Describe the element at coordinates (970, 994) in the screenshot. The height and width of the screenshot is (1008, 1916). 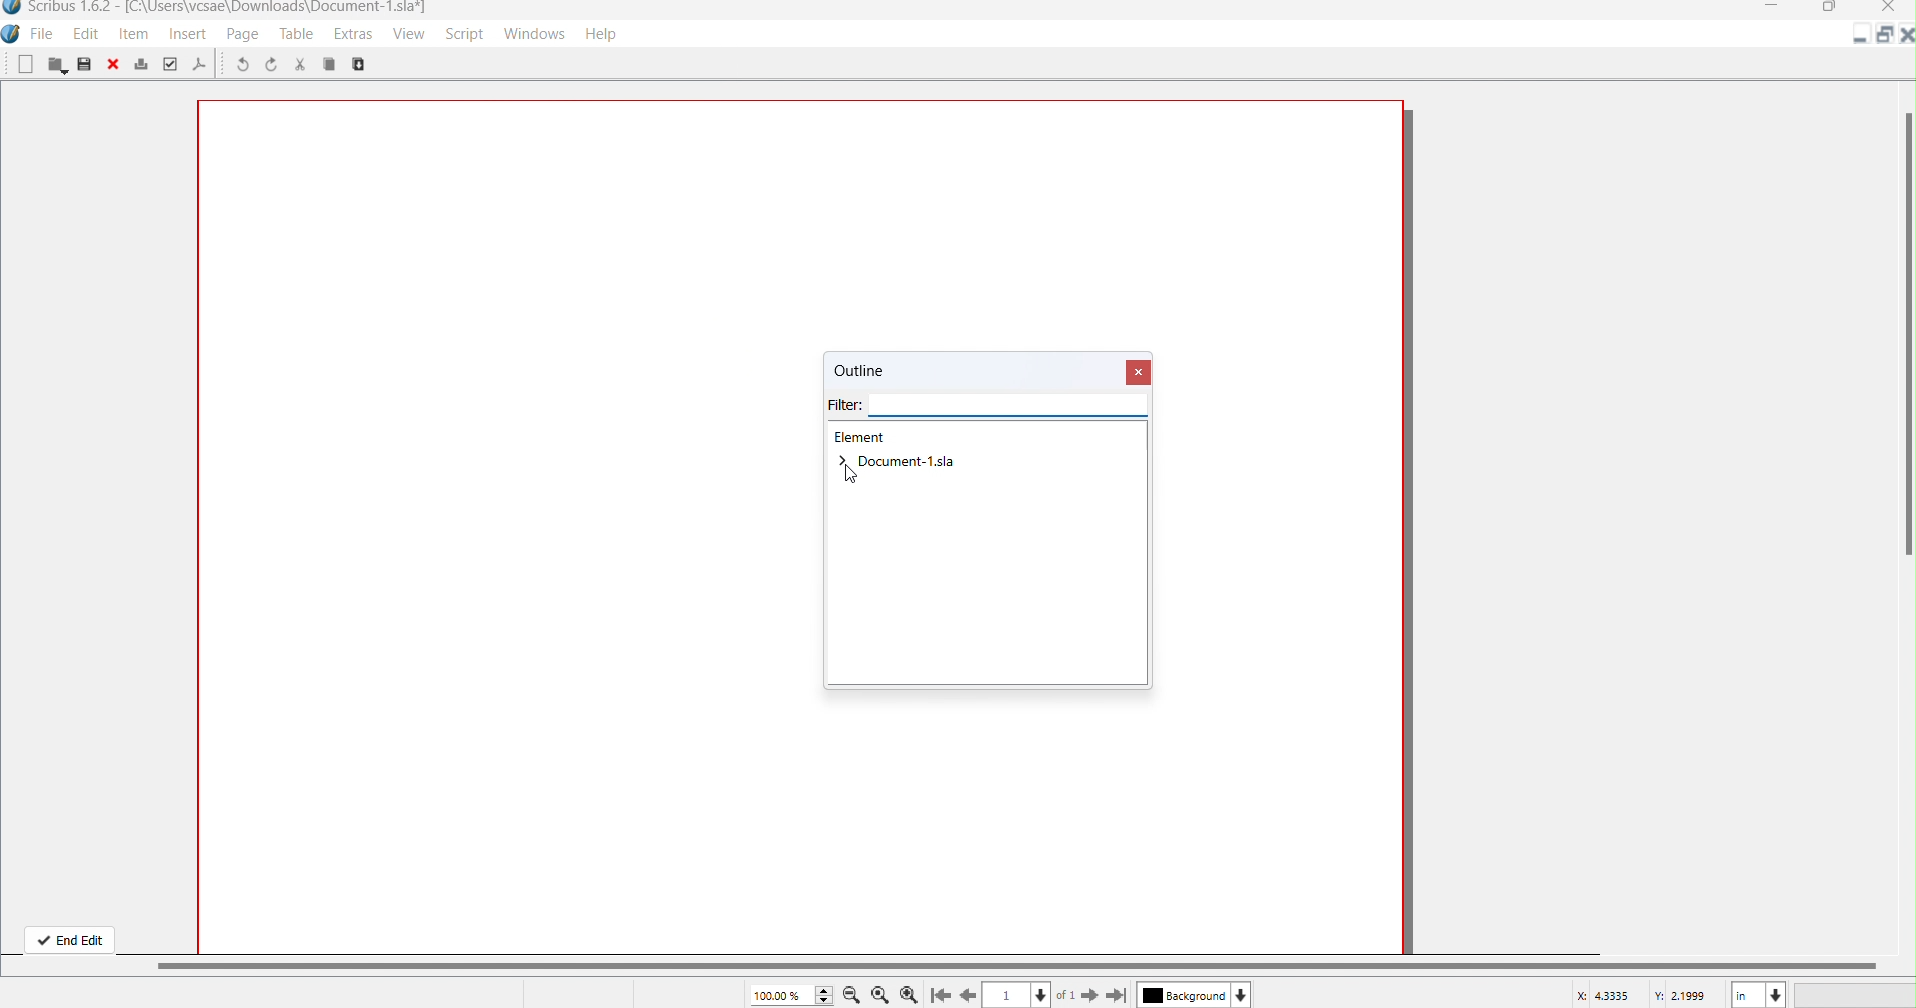
I see `back` at that location.